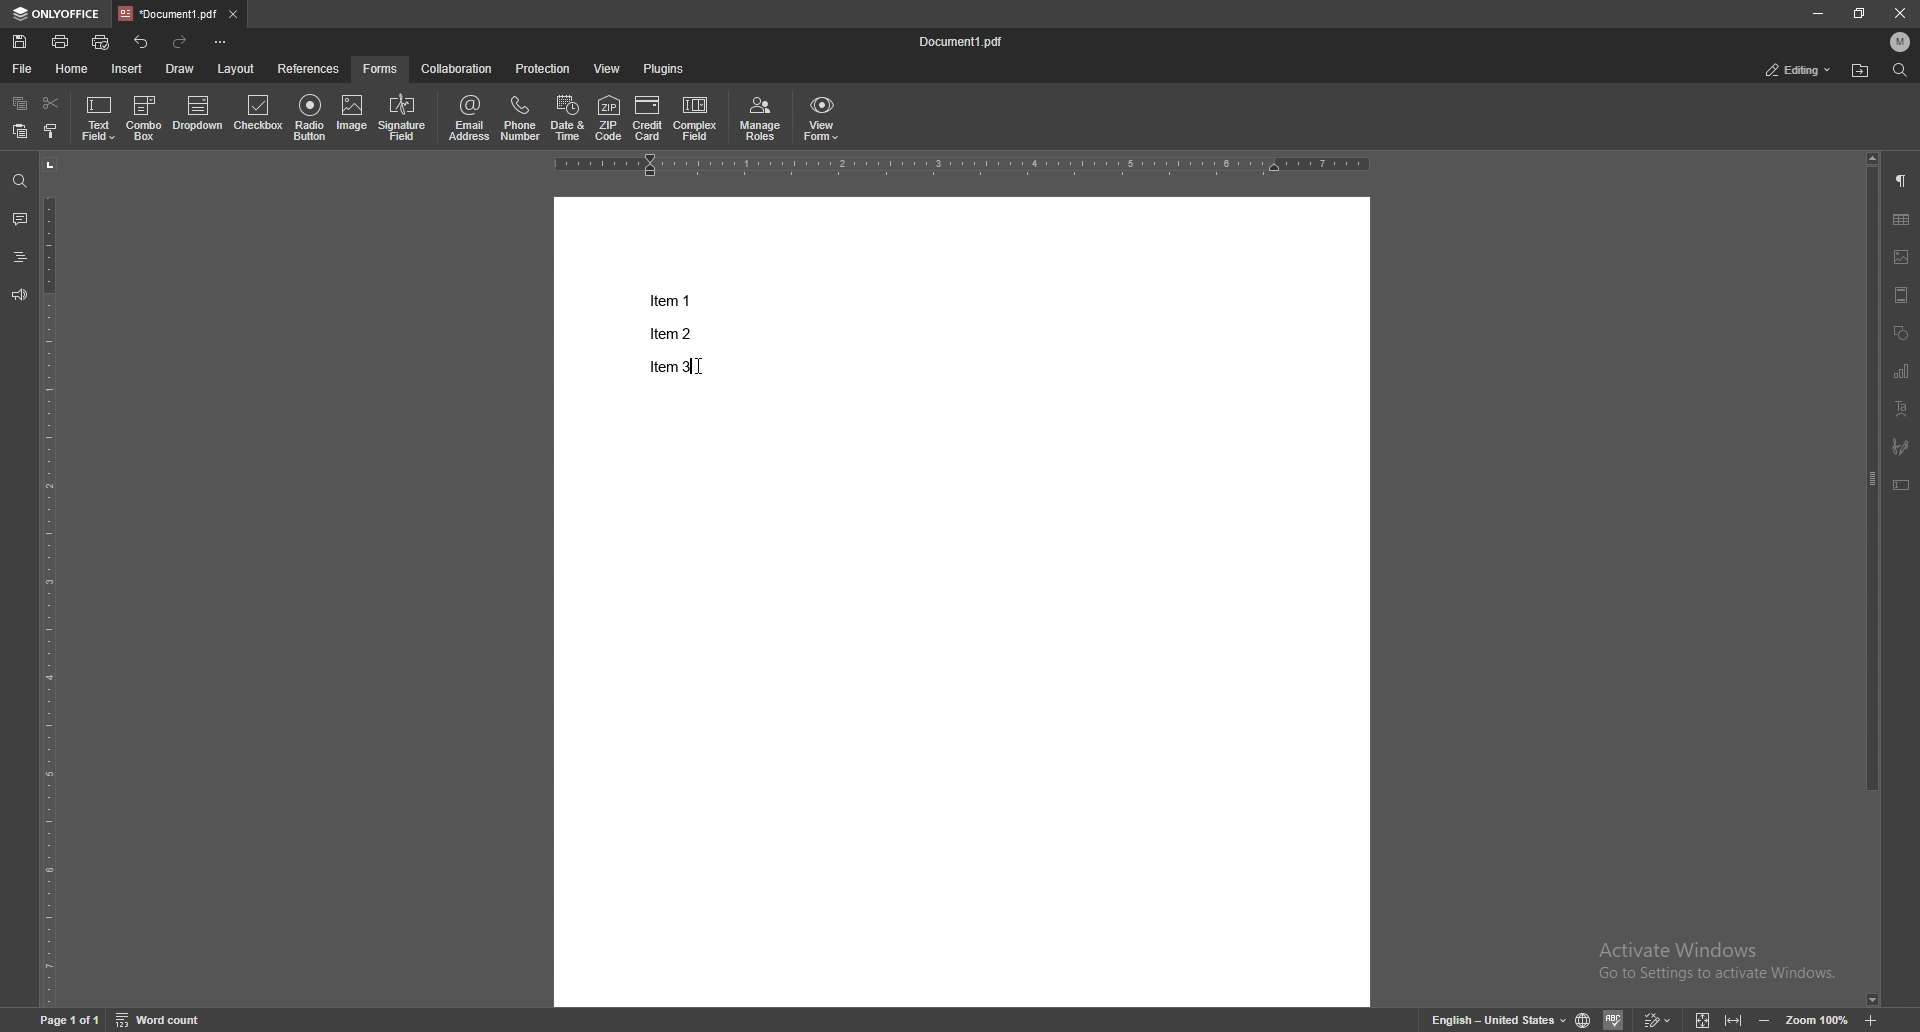 This screenshot has height=1032, width=1920. Describe the element at coordinates (670, 332) in the screenshot. I see `list` at that location.